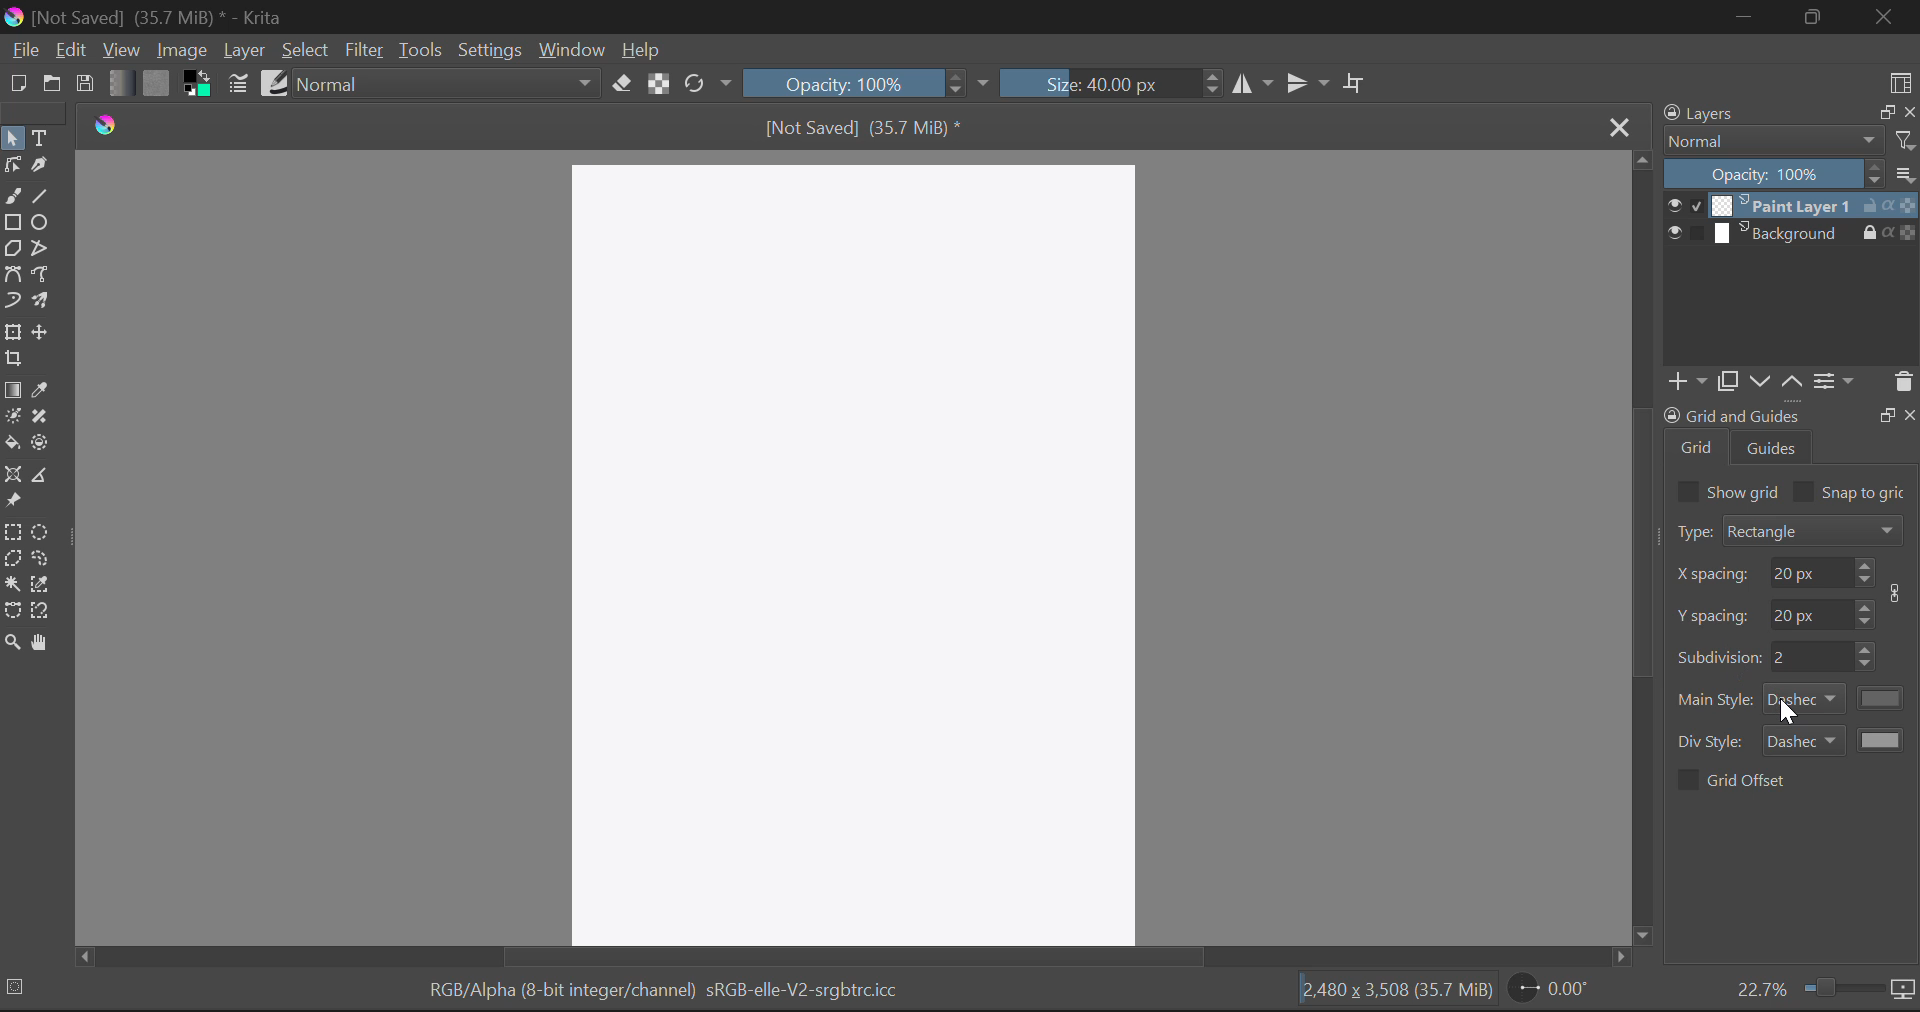 Image resolution: width=1920 pixels, height=1012 pixels. What do you see at coordinates (709, 84) in the screenshot?
I see `Rotate` at bounding box center [709, 84].